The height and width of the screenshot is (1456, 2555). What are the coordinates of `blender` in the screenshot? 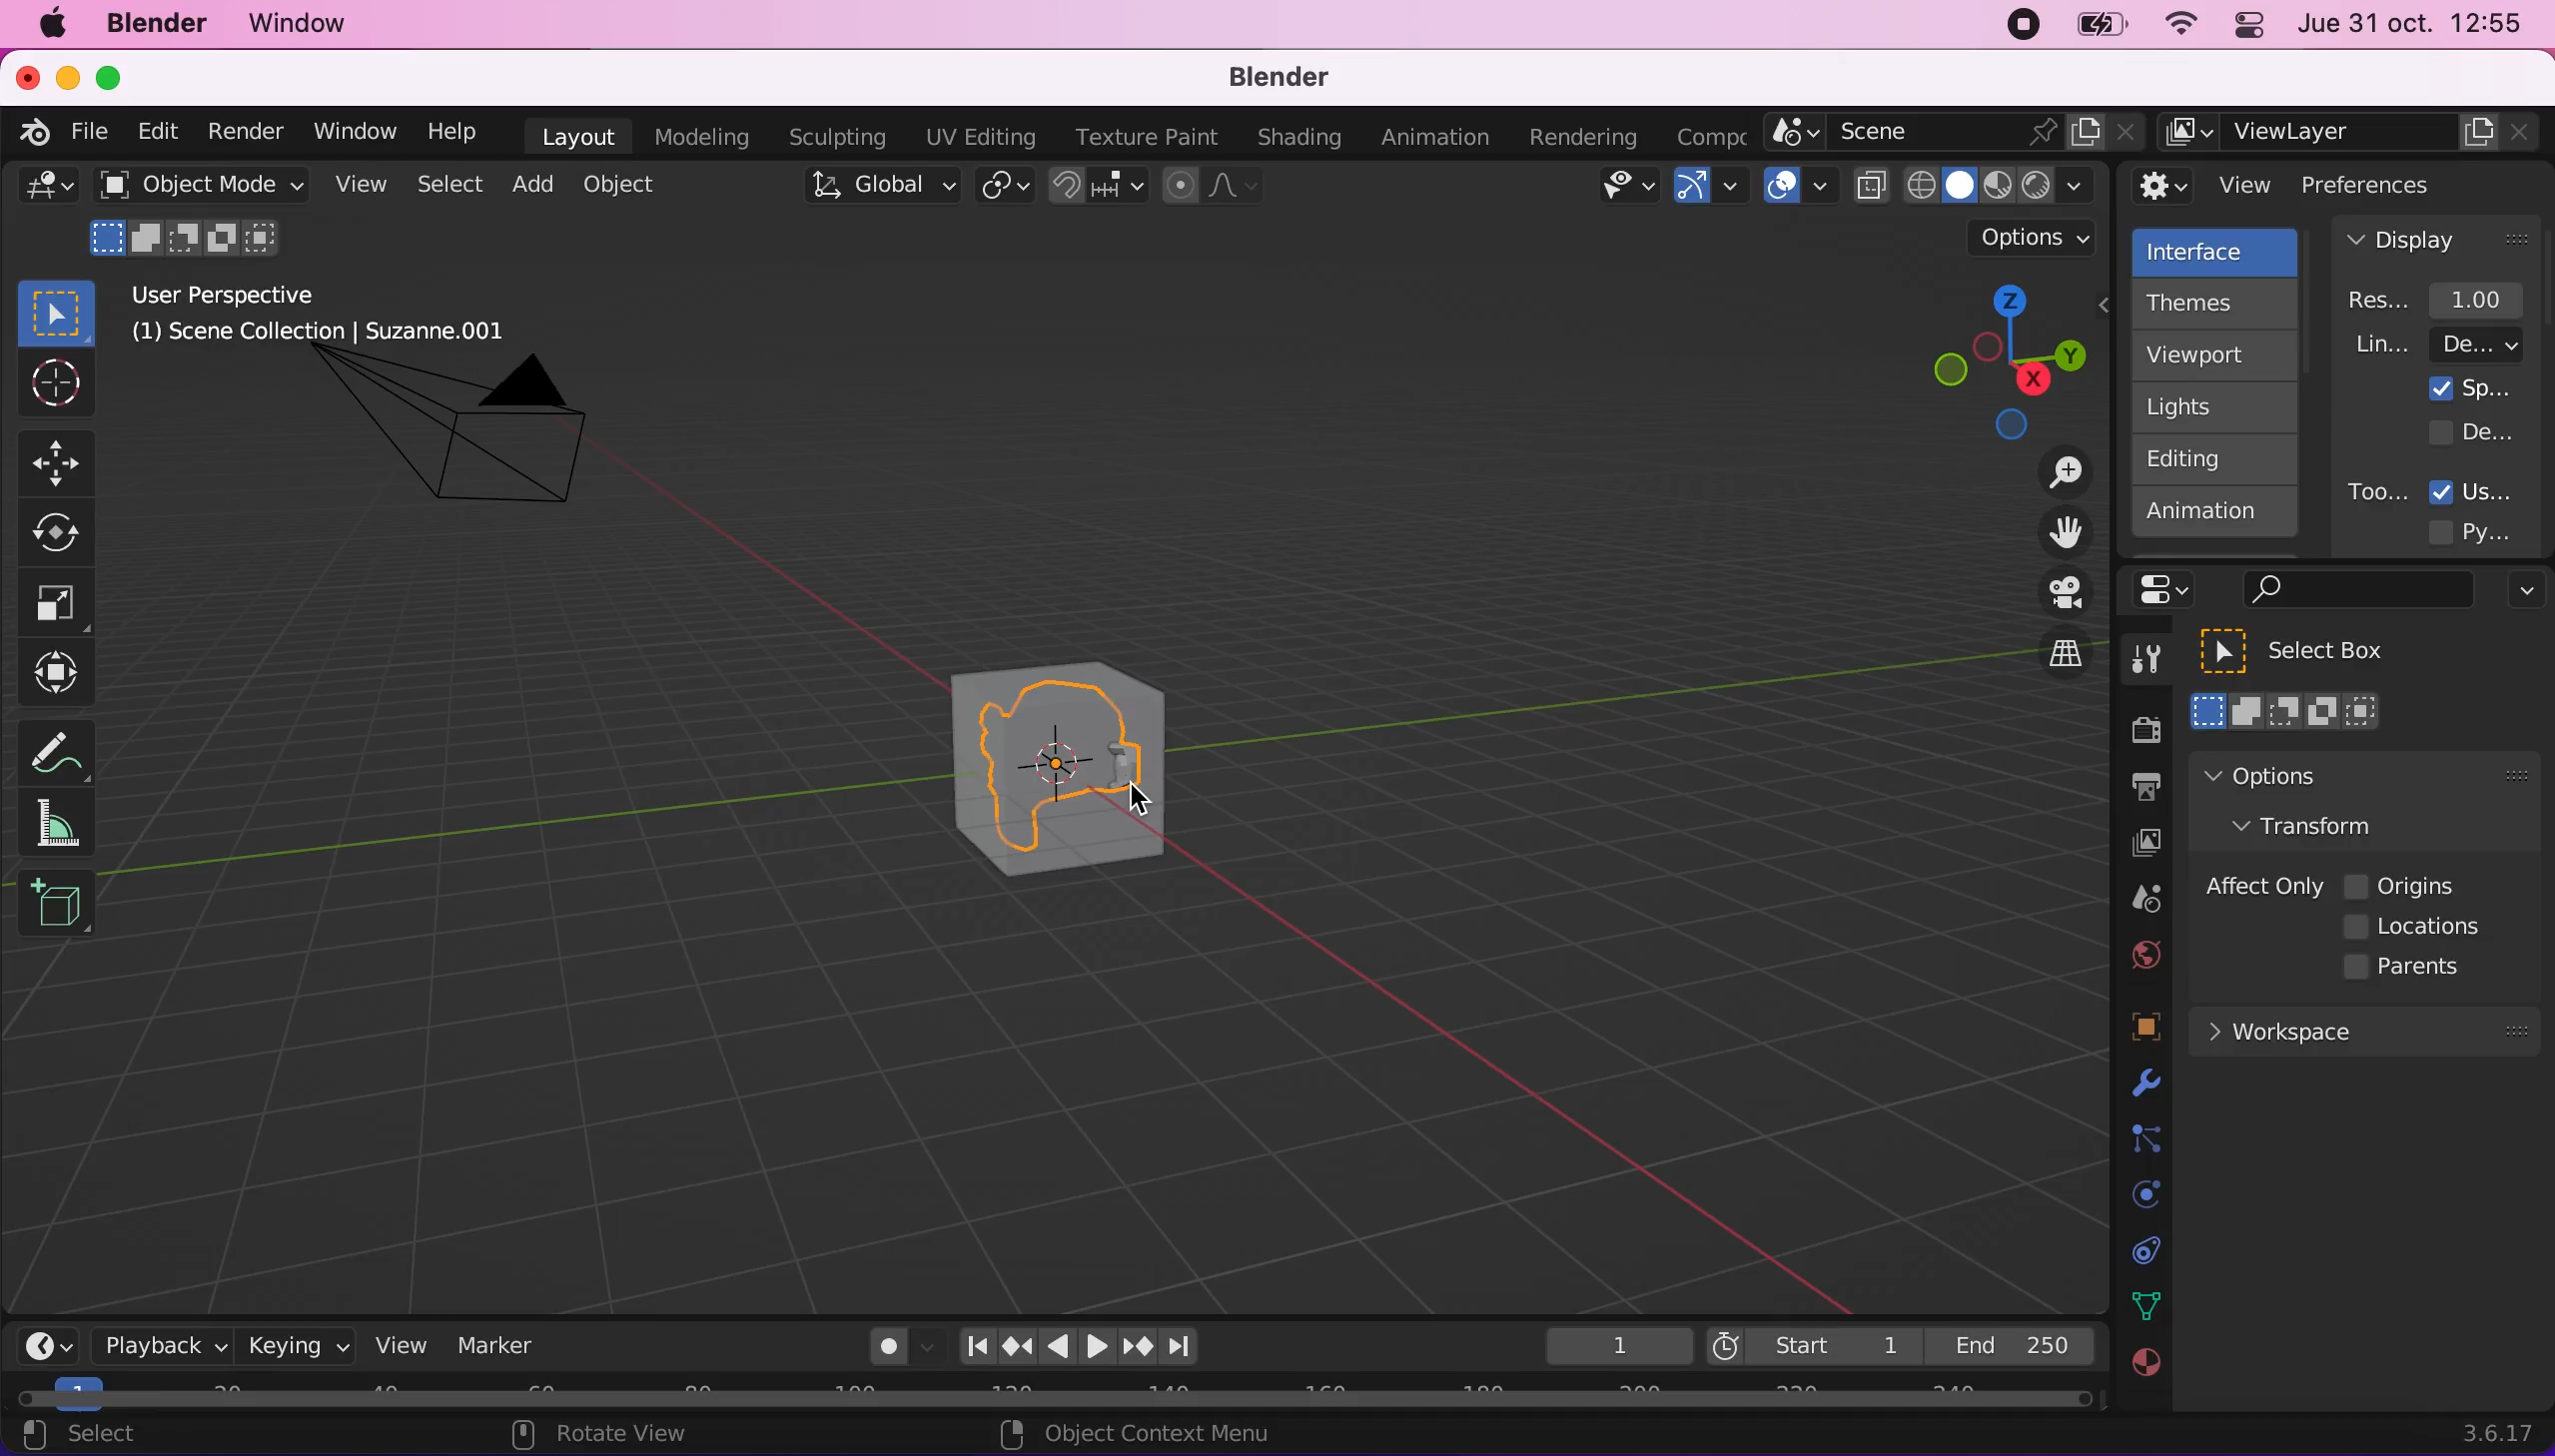 It's located at (1266, 79).